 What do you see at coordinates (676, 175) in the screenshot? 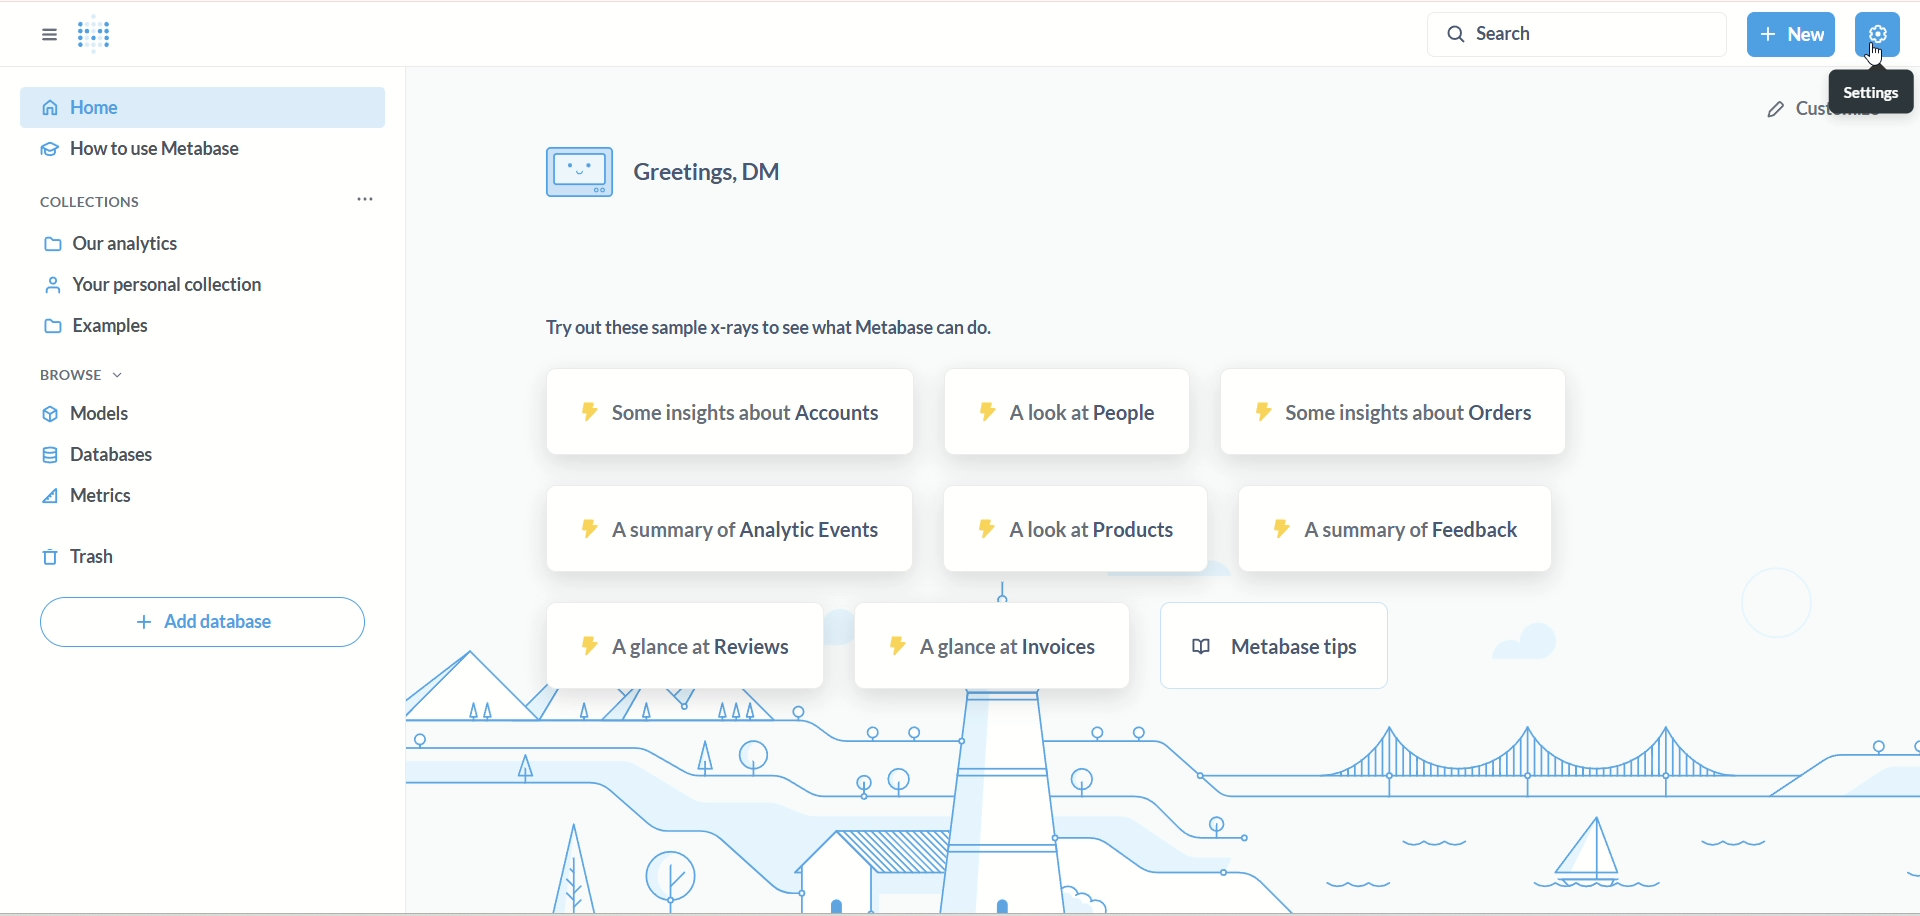
I see `Greetings,DM` at bounding box center [676, 175].